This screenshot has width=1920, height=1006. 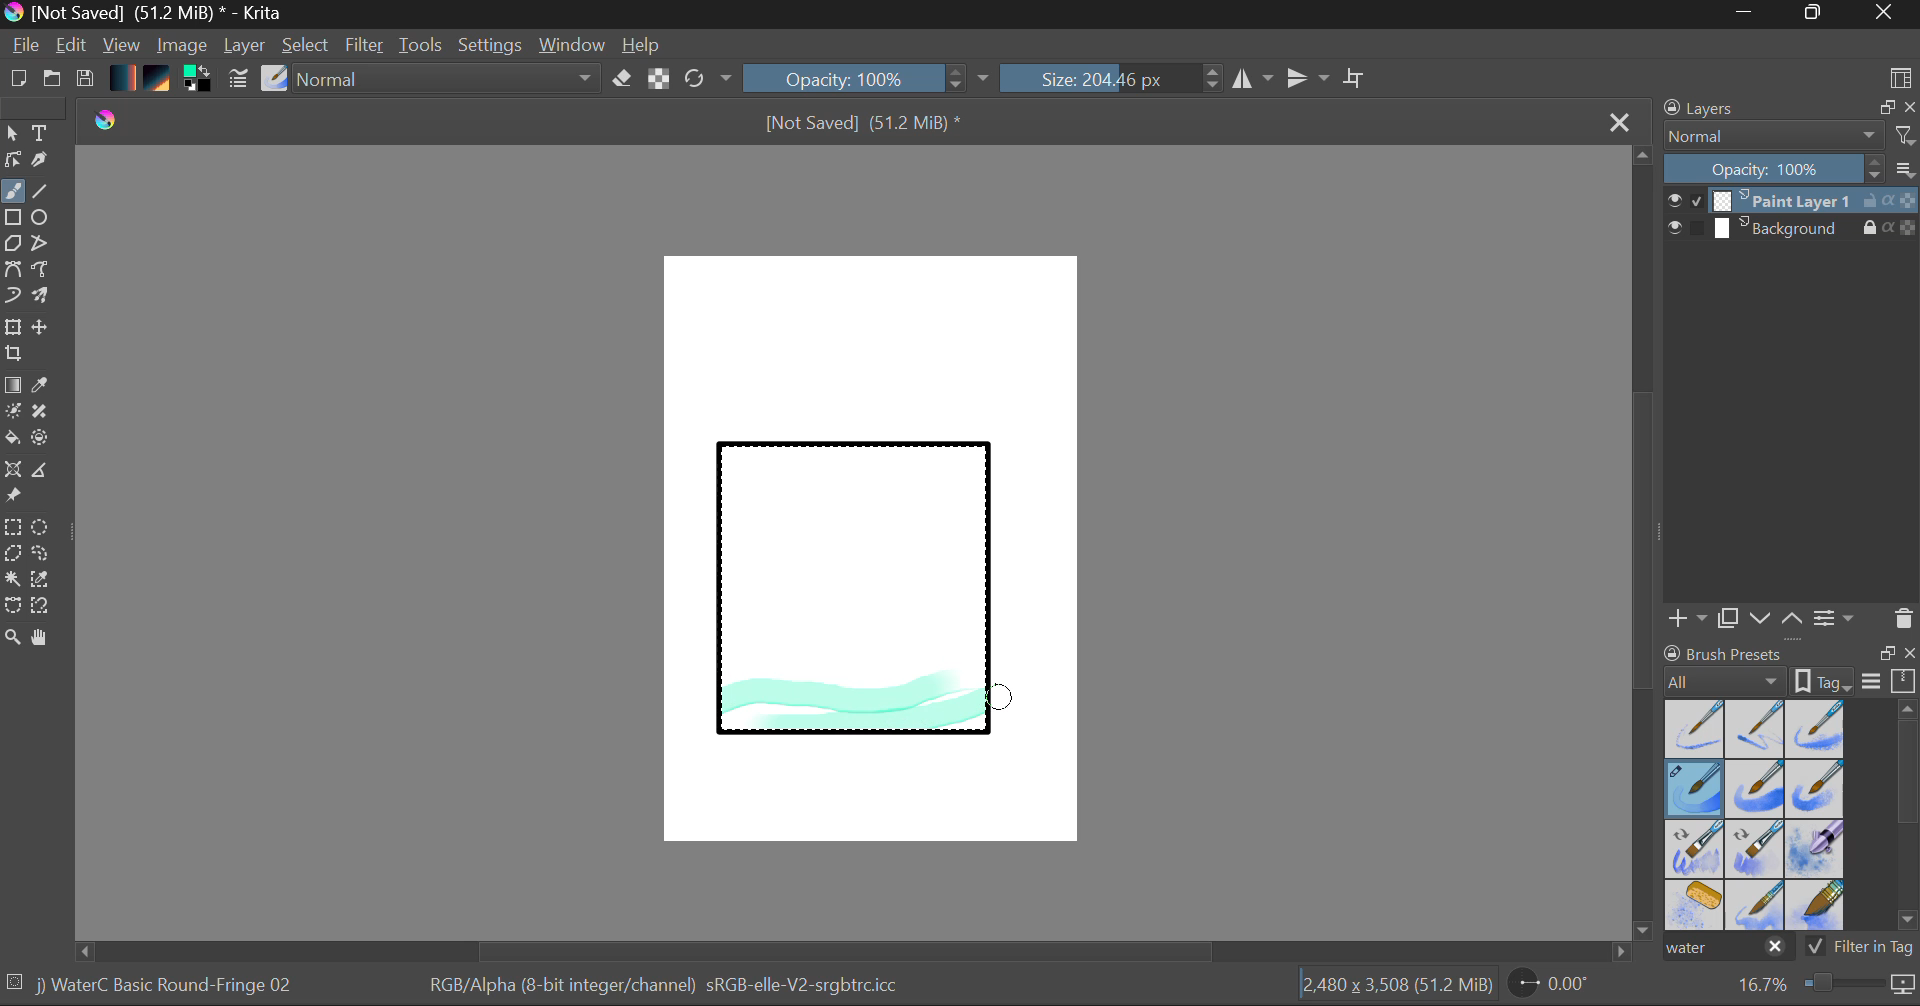 What do you see at coordinates (43, 219) in the screenshot?
I see `Elipses` at bounding box center [43, 219].